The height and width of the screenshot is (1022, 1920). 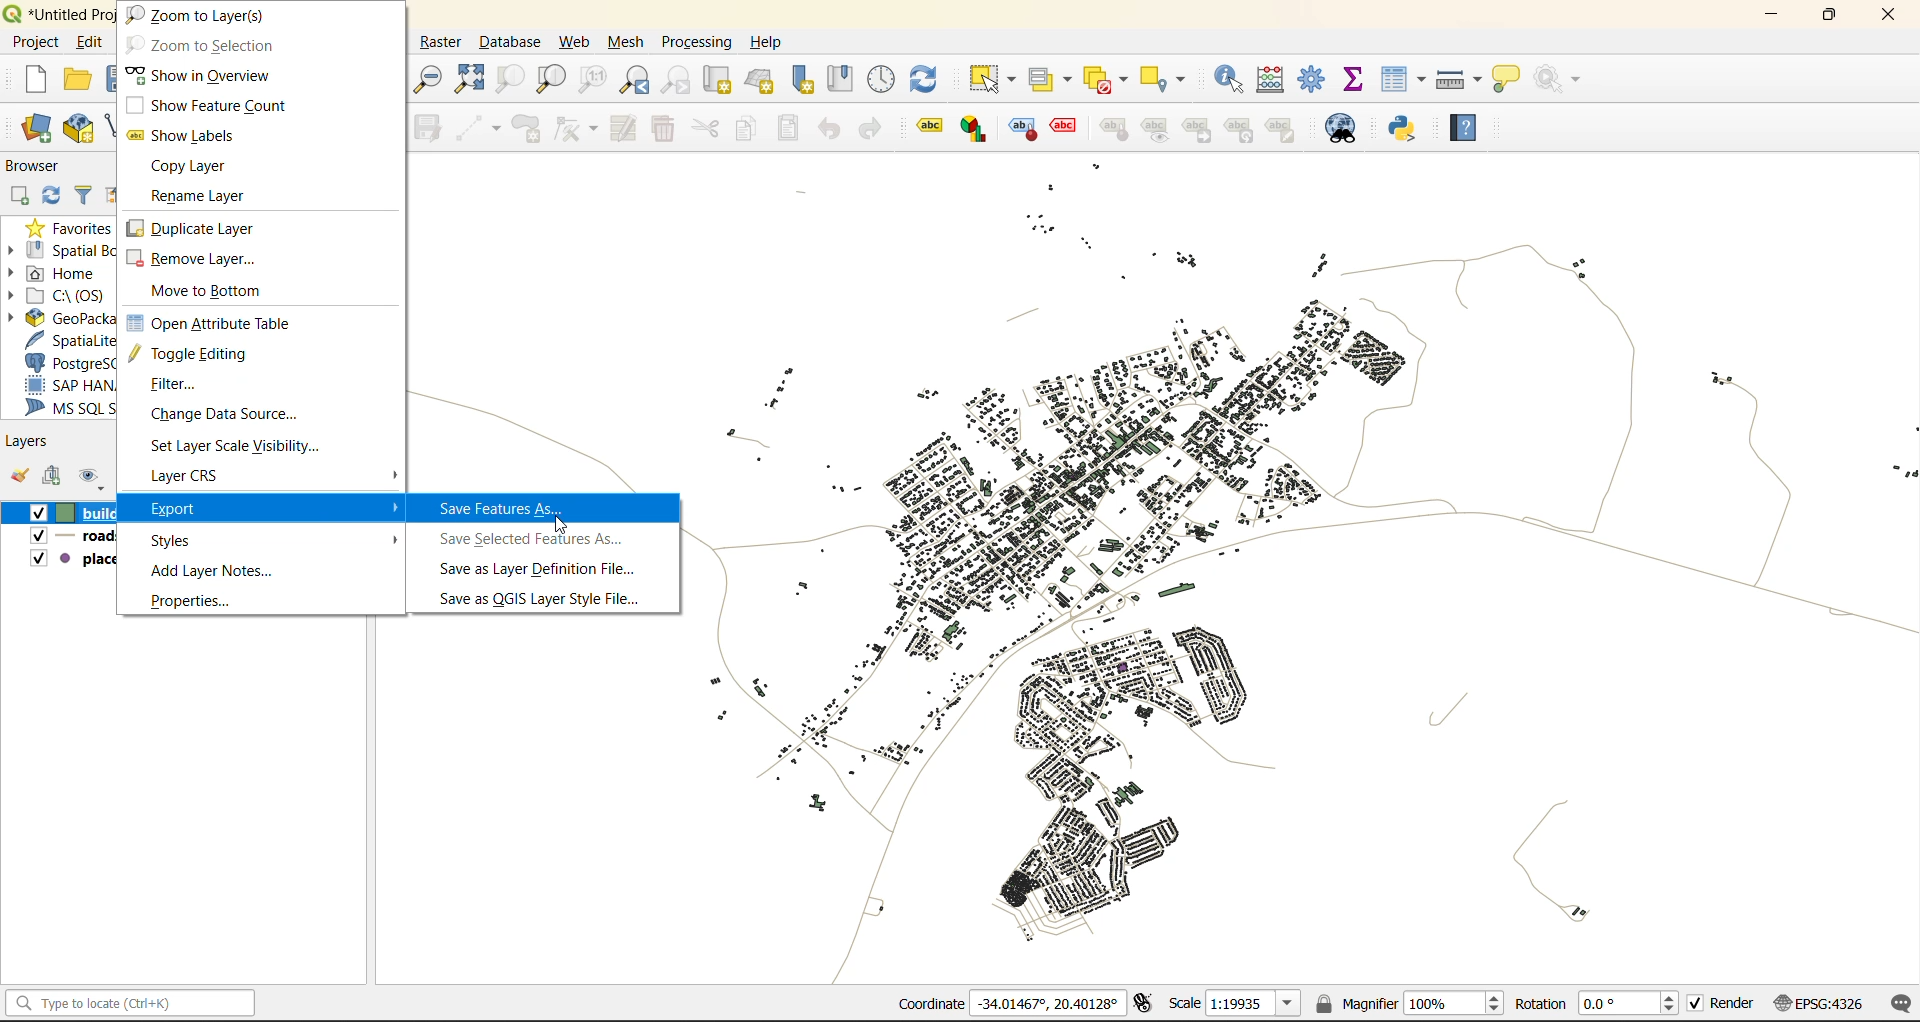 I want to click on toolbox, so click(x=1313, y=81).